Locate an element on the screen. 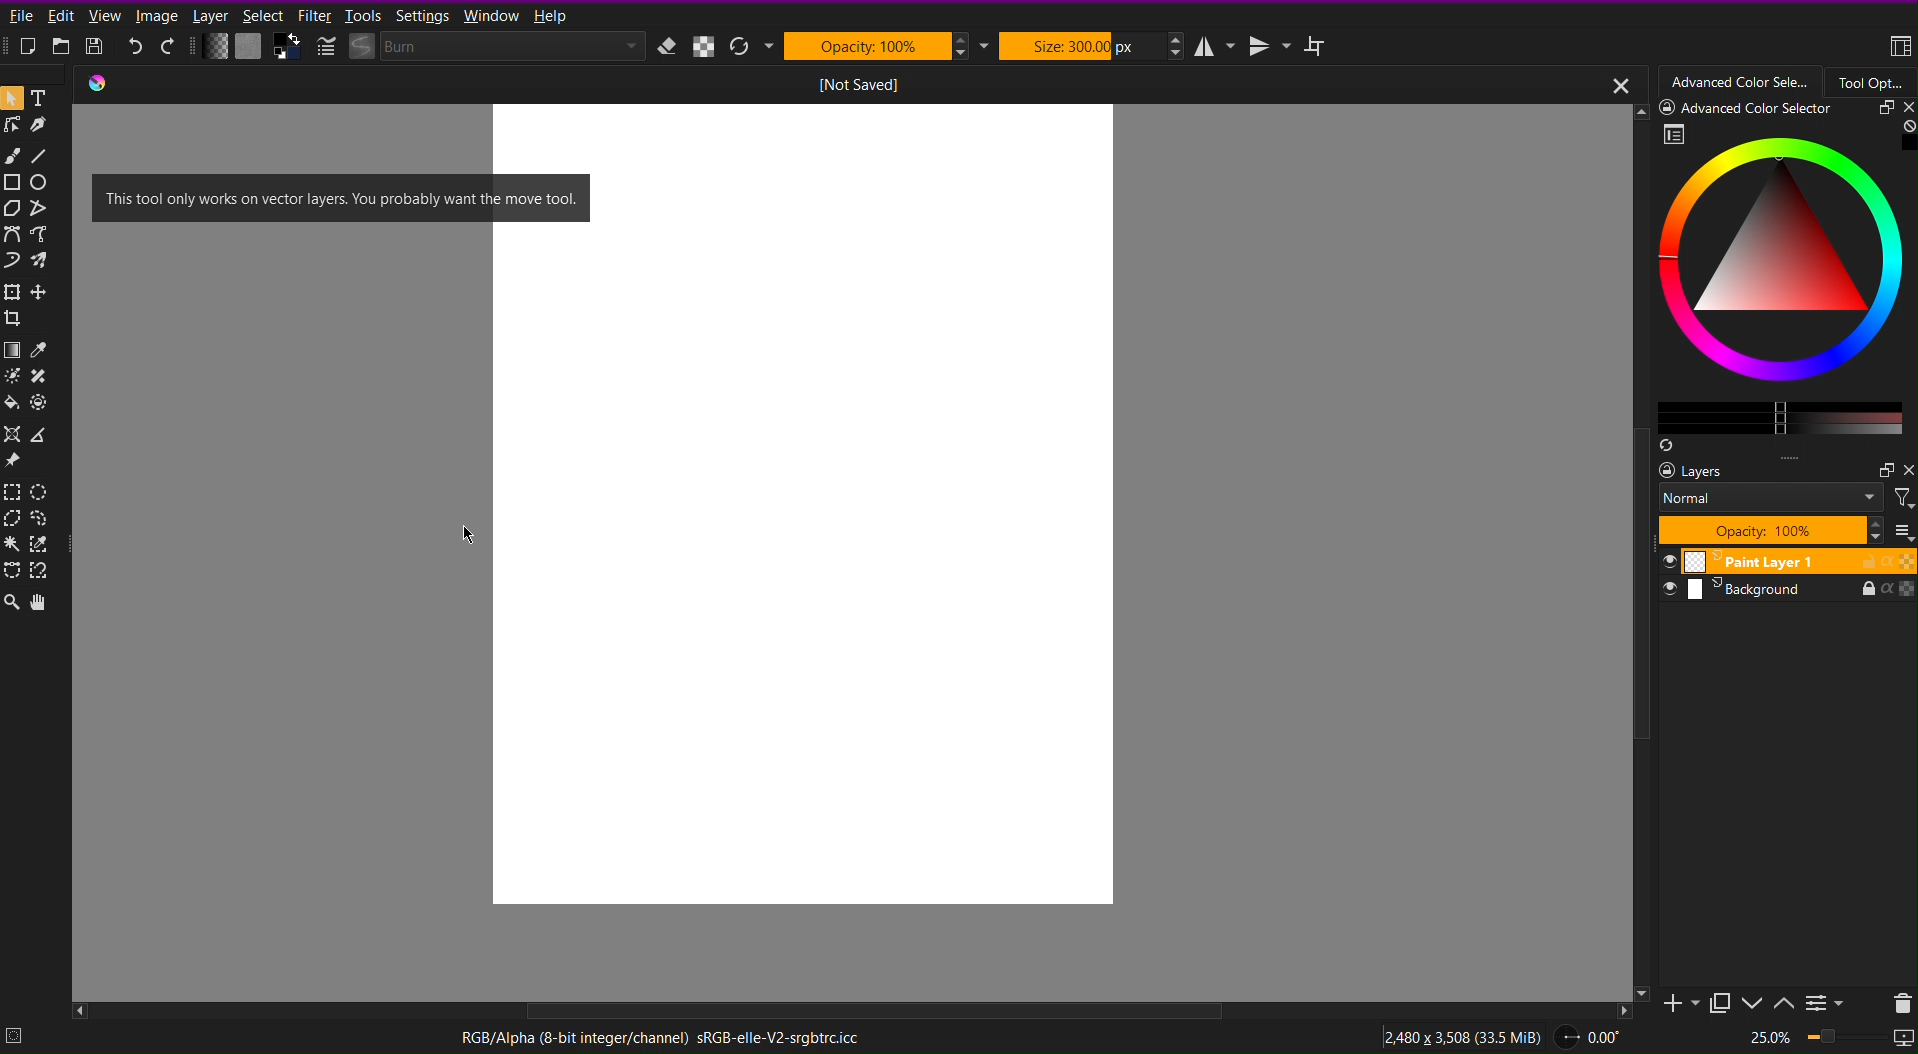  Layer is located at coordinates (208, 15).